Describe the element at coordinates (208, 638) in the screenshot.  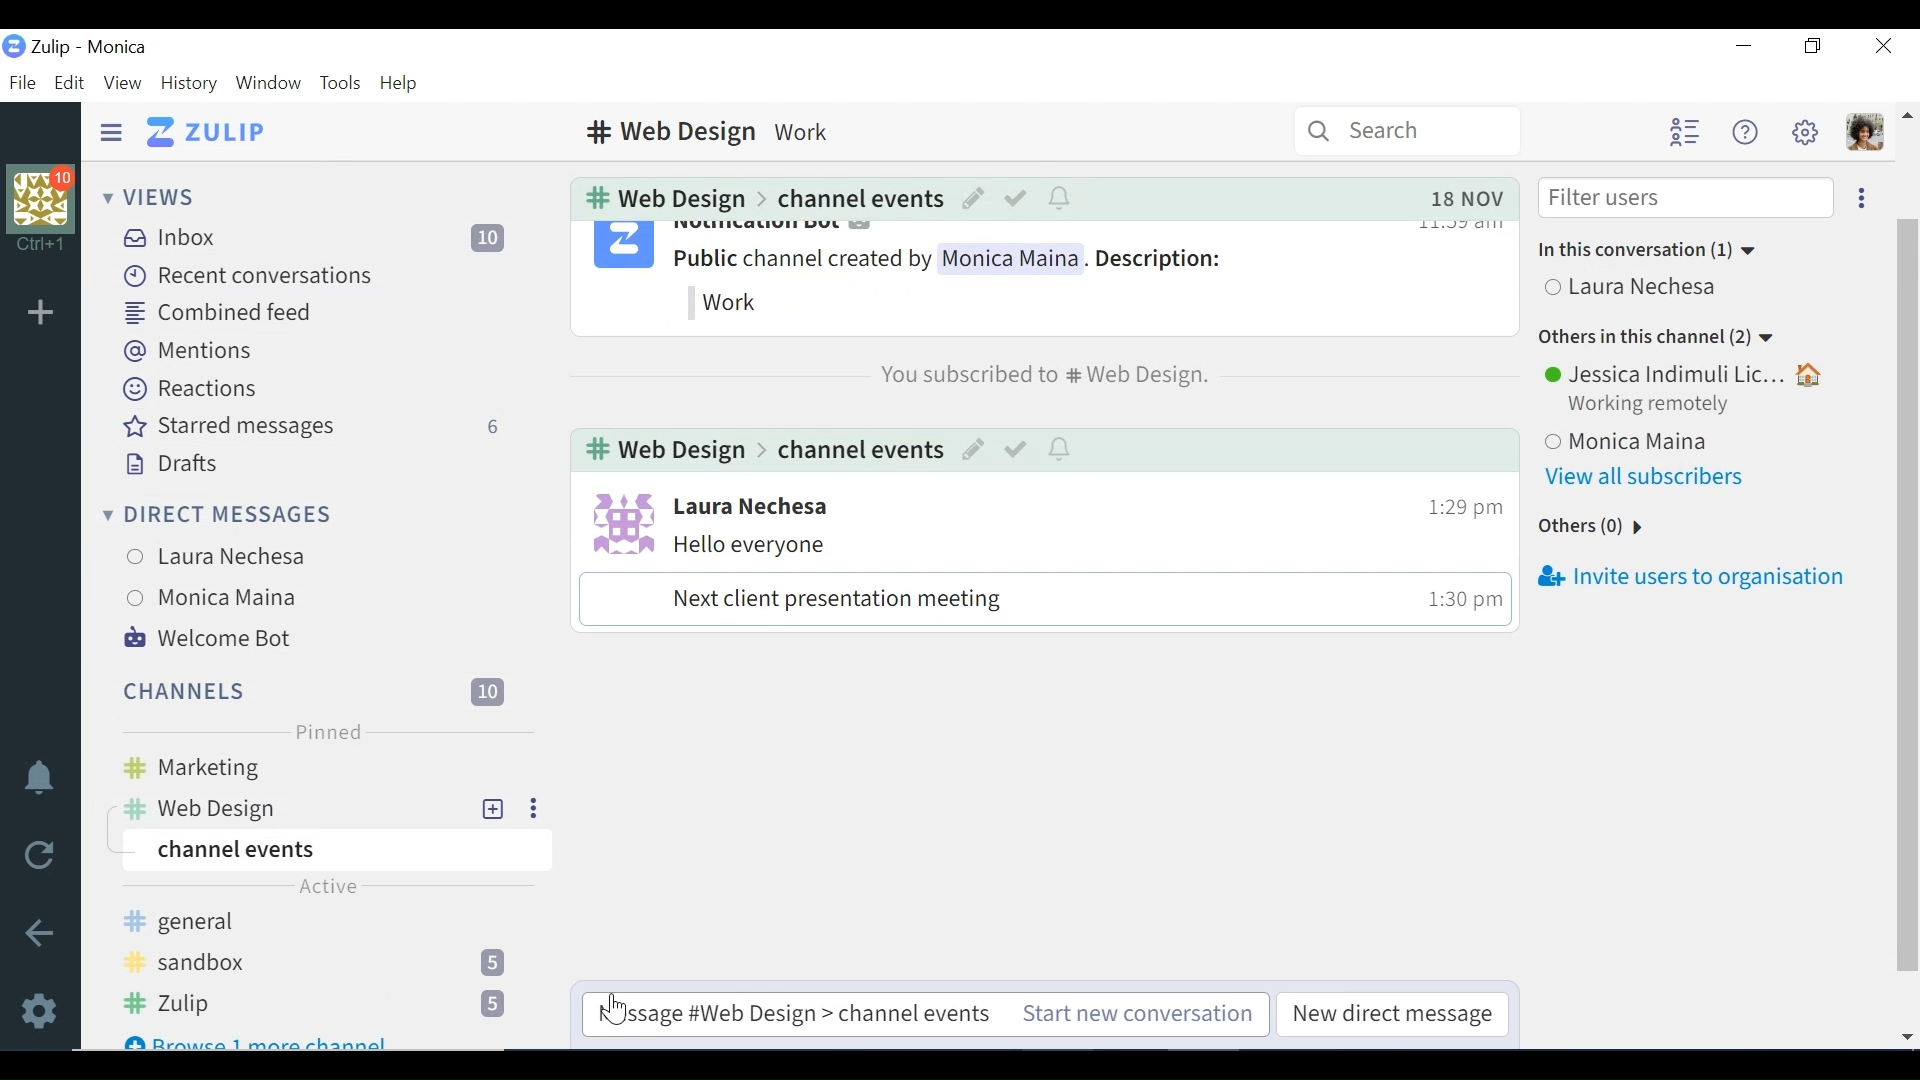
I see `Welcome Bot` at that location.